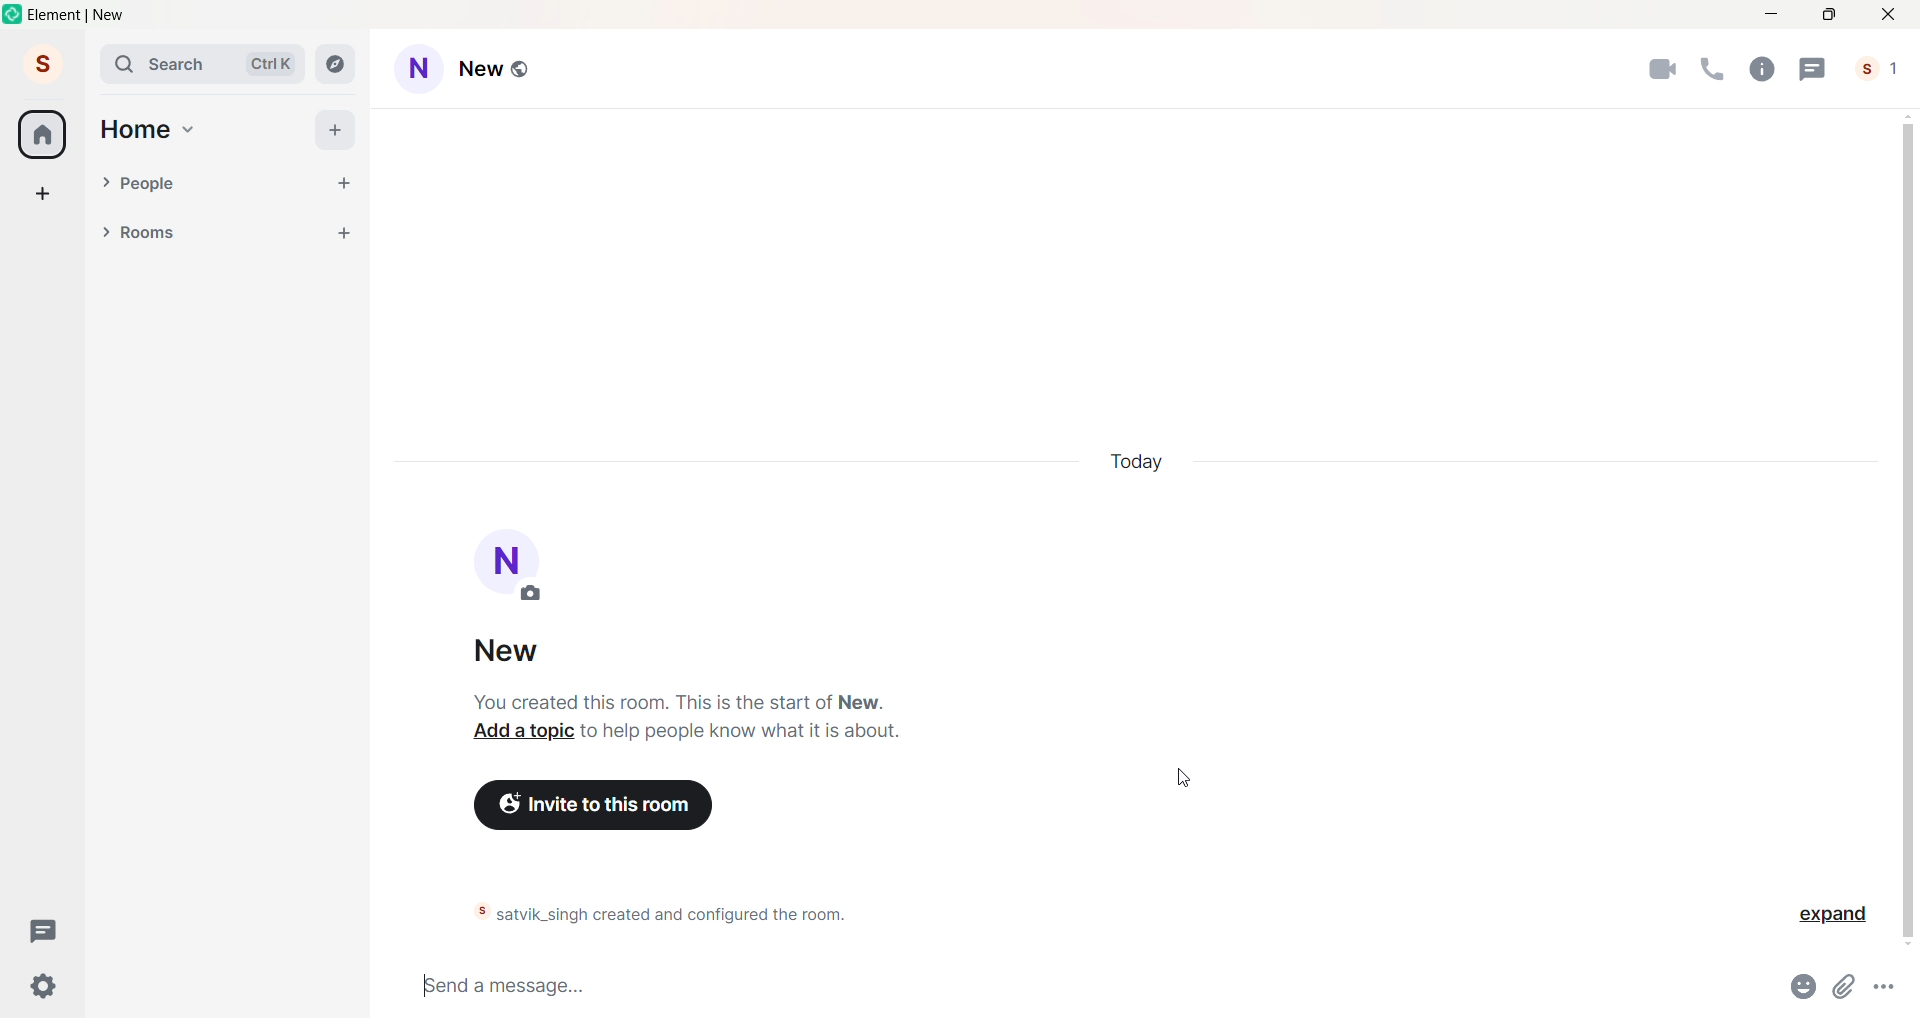 The height and width of the screenshot is (1018, 1920). What do you see at coordinates (1087, 985) in the screenshot?
I see `send a Message` at bounding box center [1087, 985].